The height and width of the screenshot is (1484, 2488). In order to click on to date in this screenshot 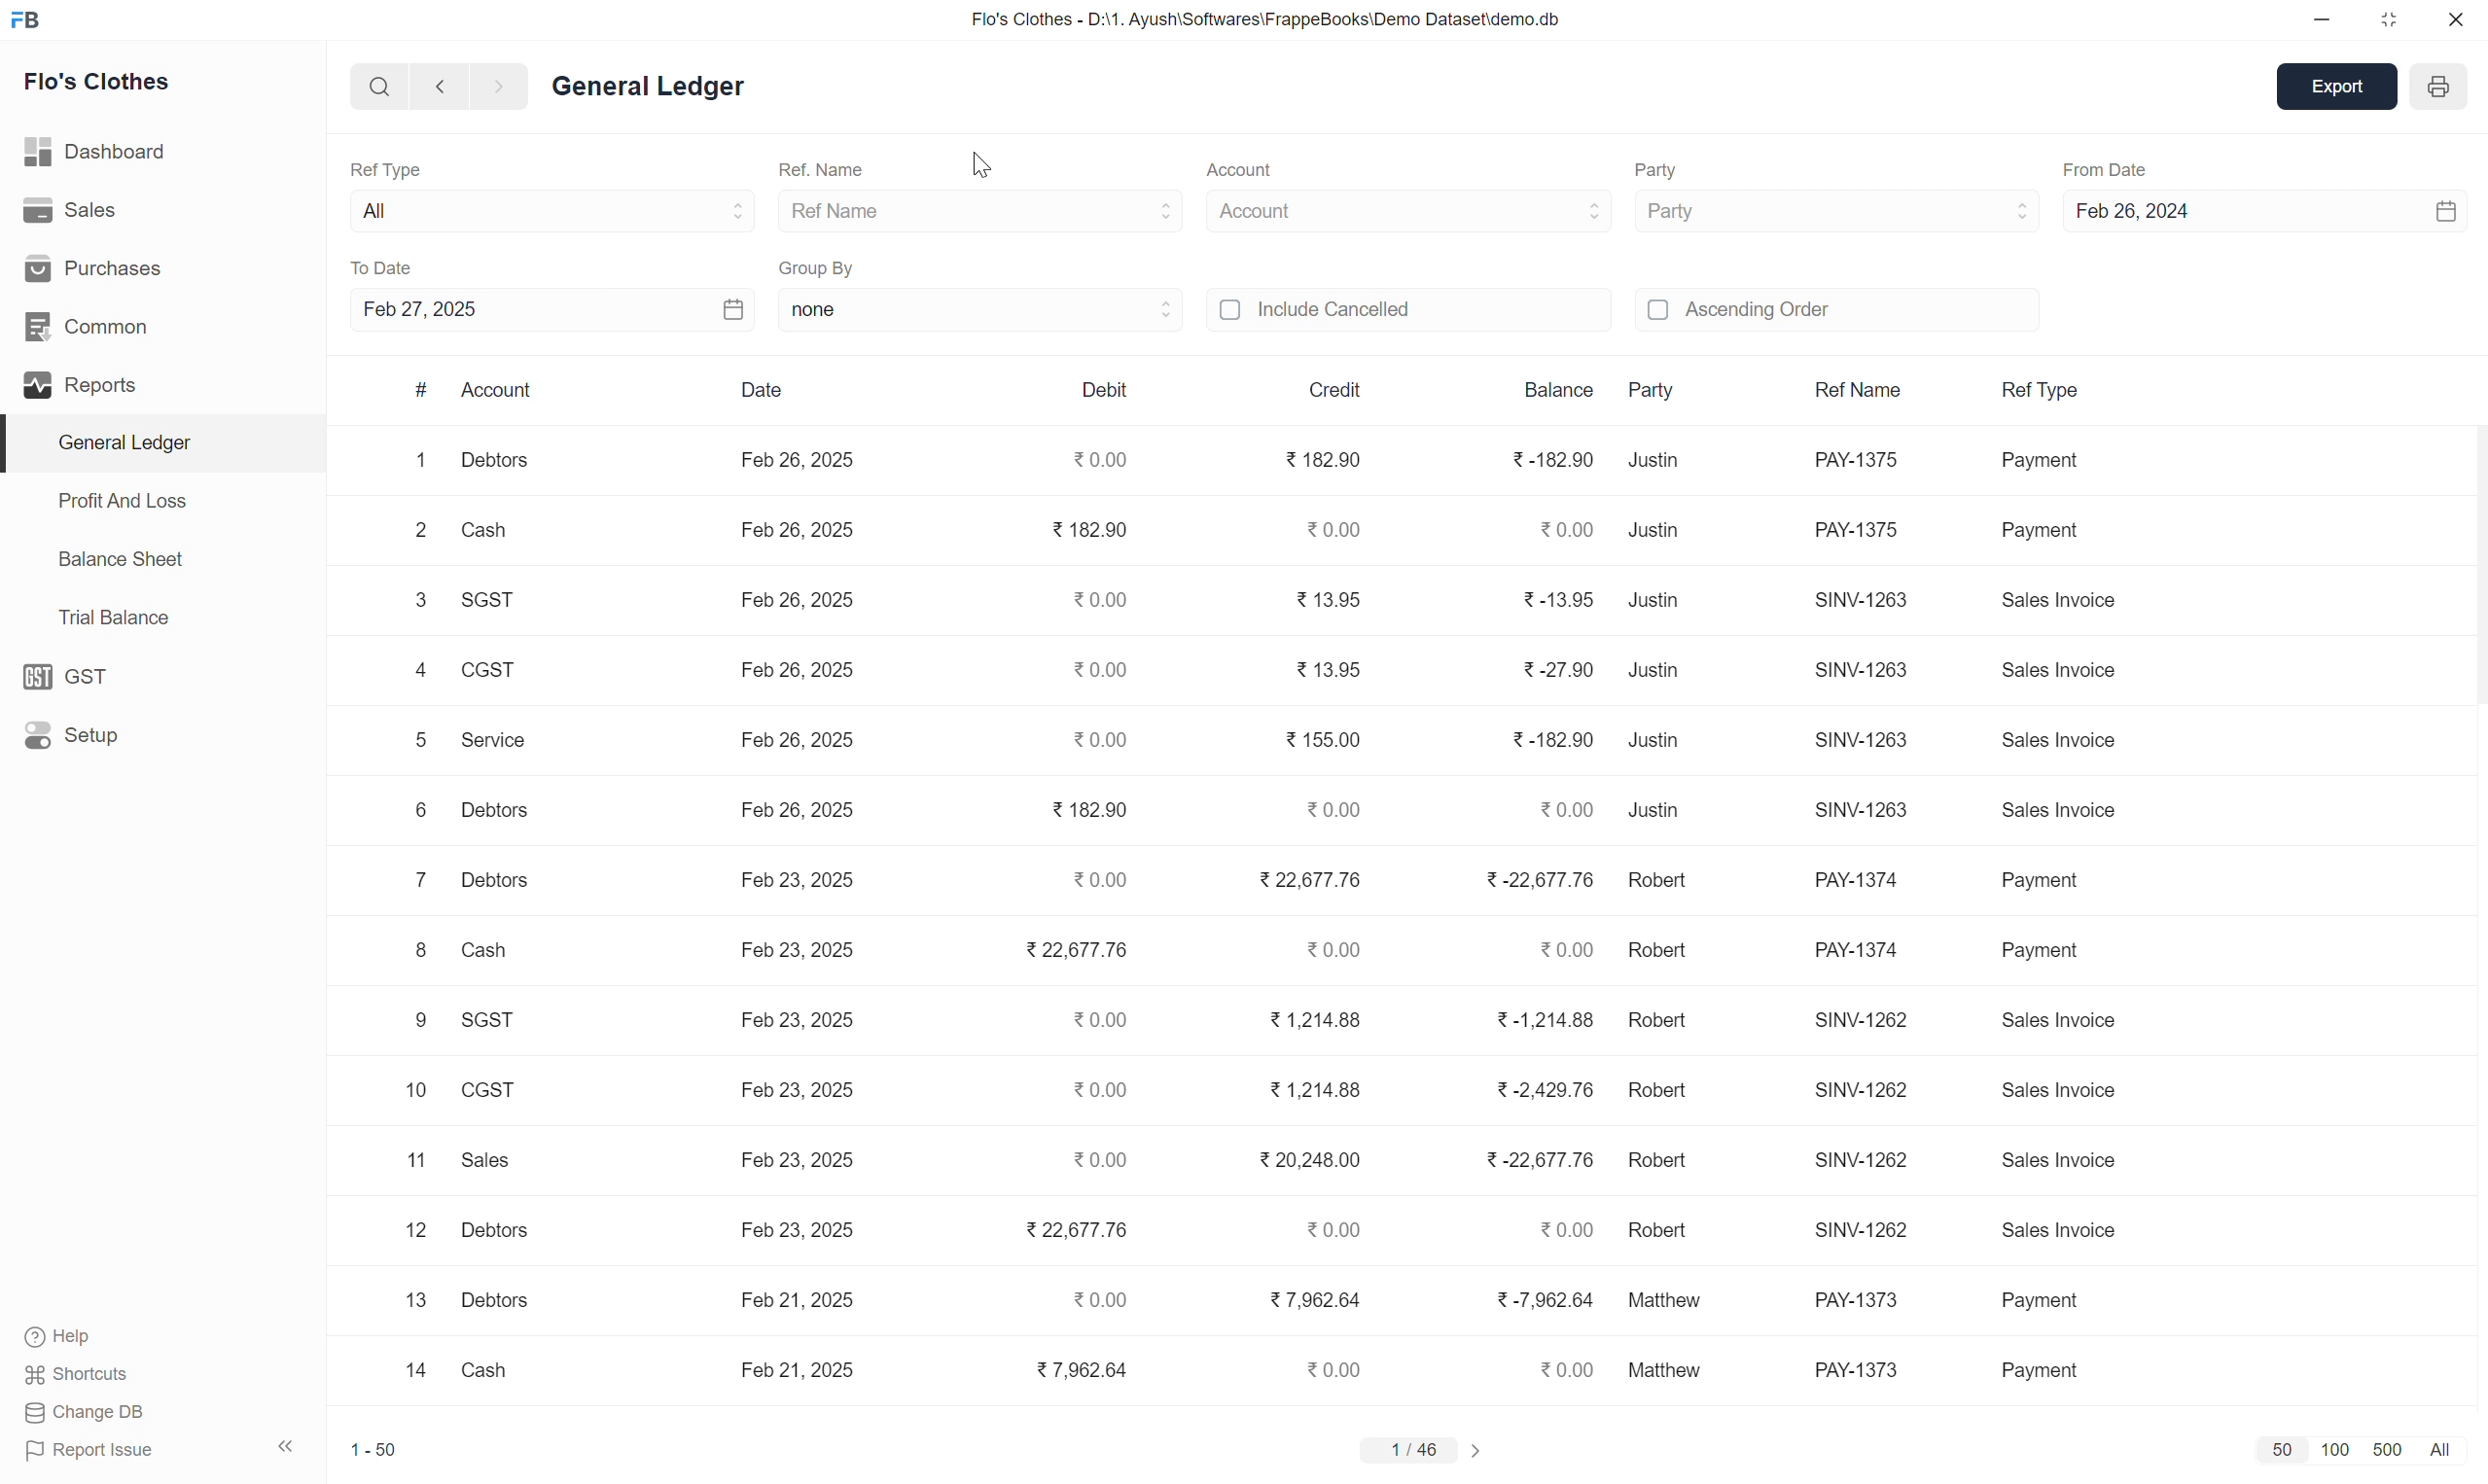, I will do `click(524, 266)`.